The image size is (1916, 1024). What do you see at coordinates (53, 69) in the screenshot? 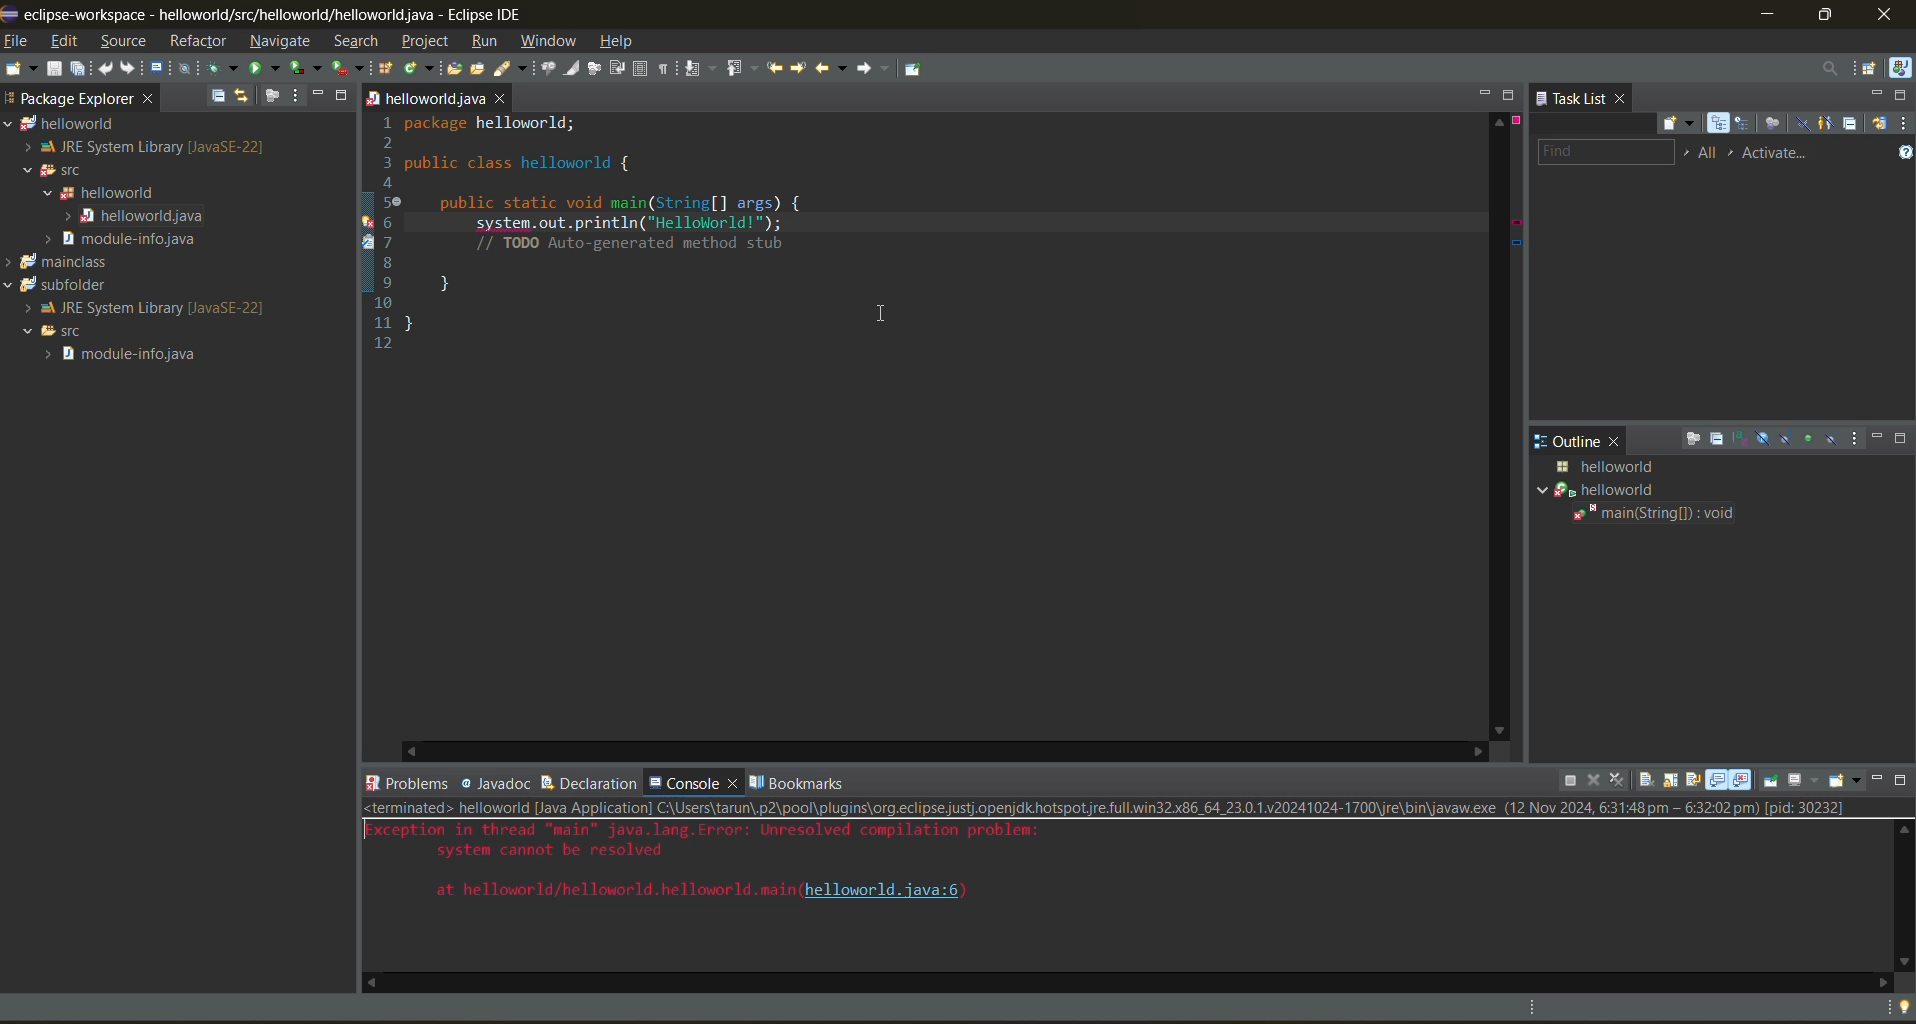
I see `save` at bounding box center [53, 69].